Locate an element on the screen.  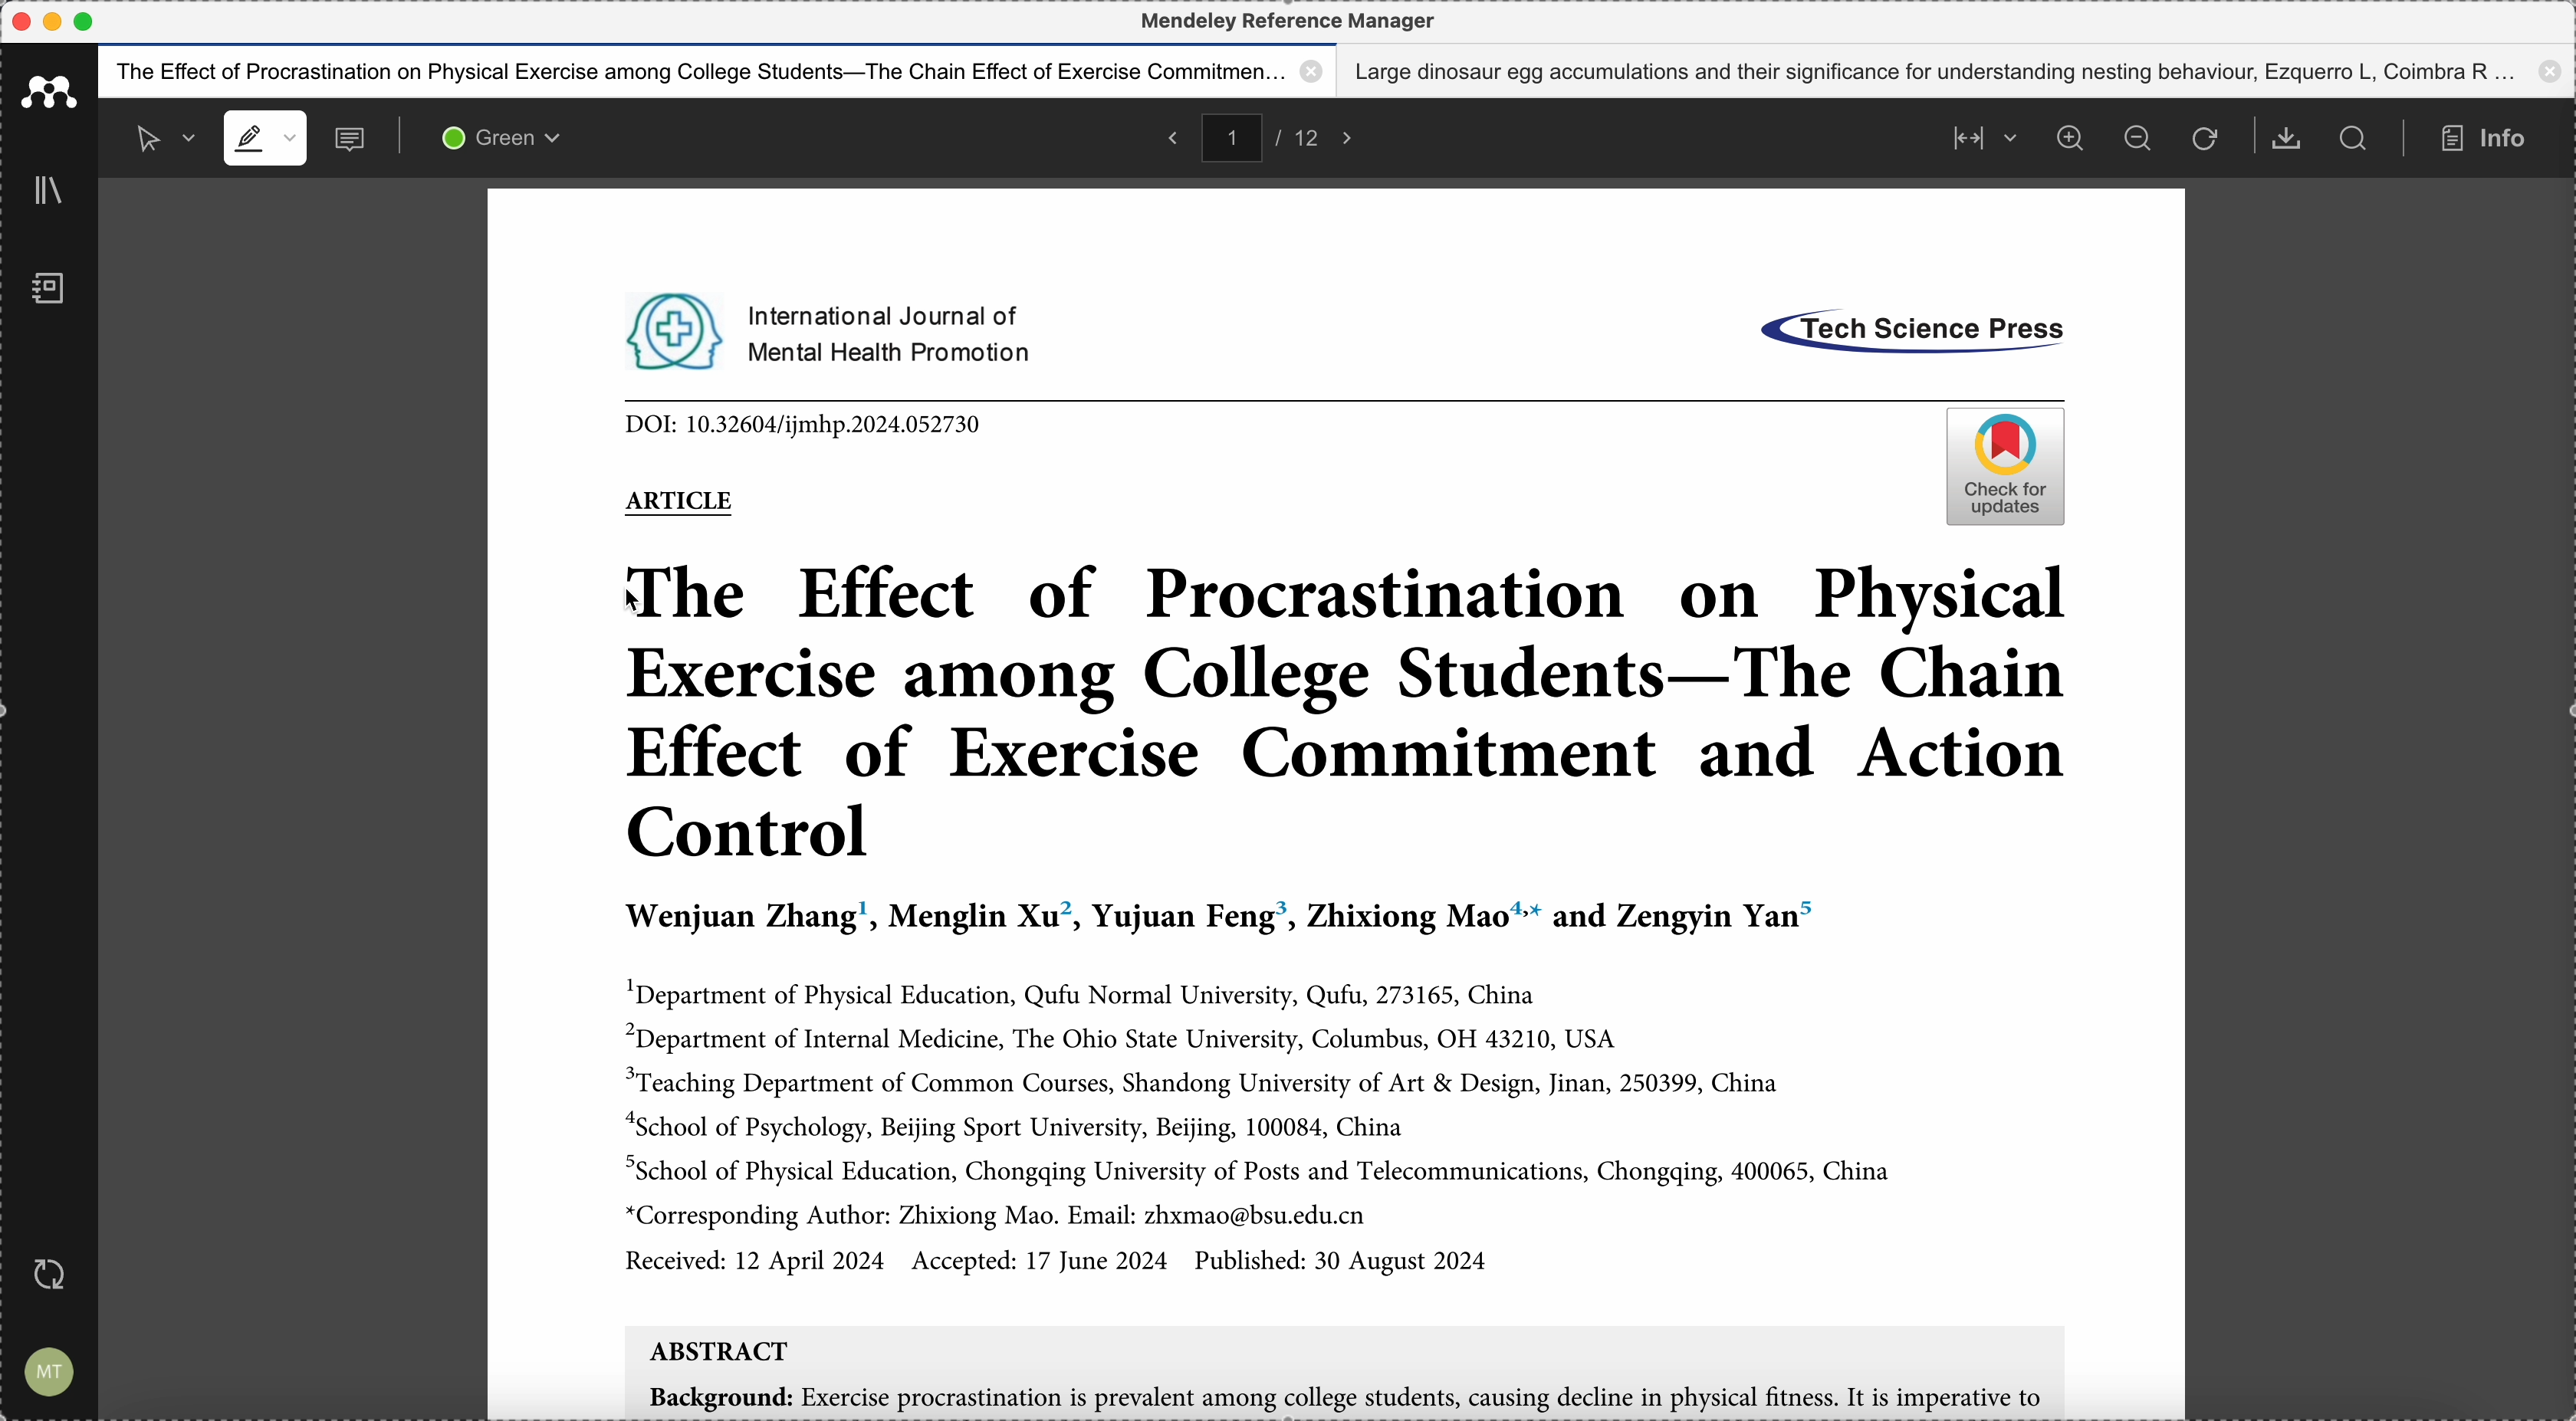
green color is located at coordinates (506, 141).